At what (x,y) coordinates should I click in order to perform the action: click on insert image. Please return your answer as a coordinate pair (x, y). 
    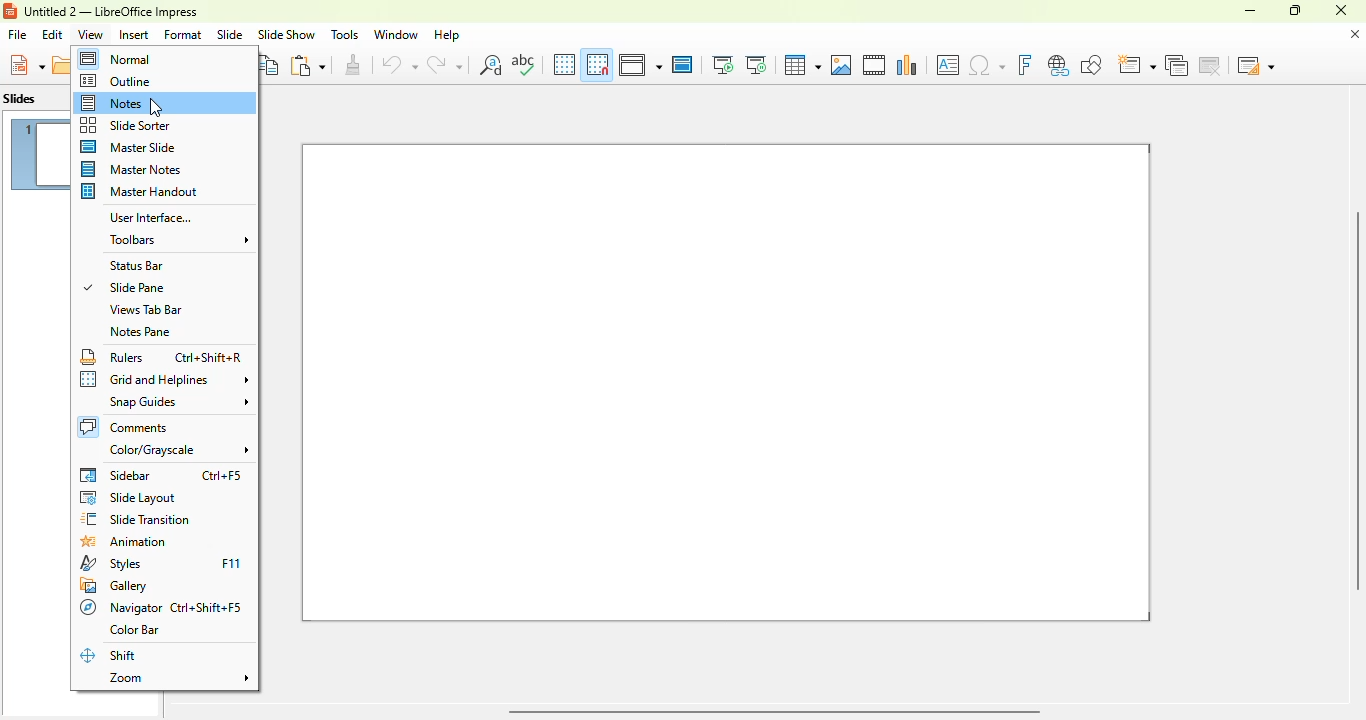
    Looking at the image, I should click on (842, 65).